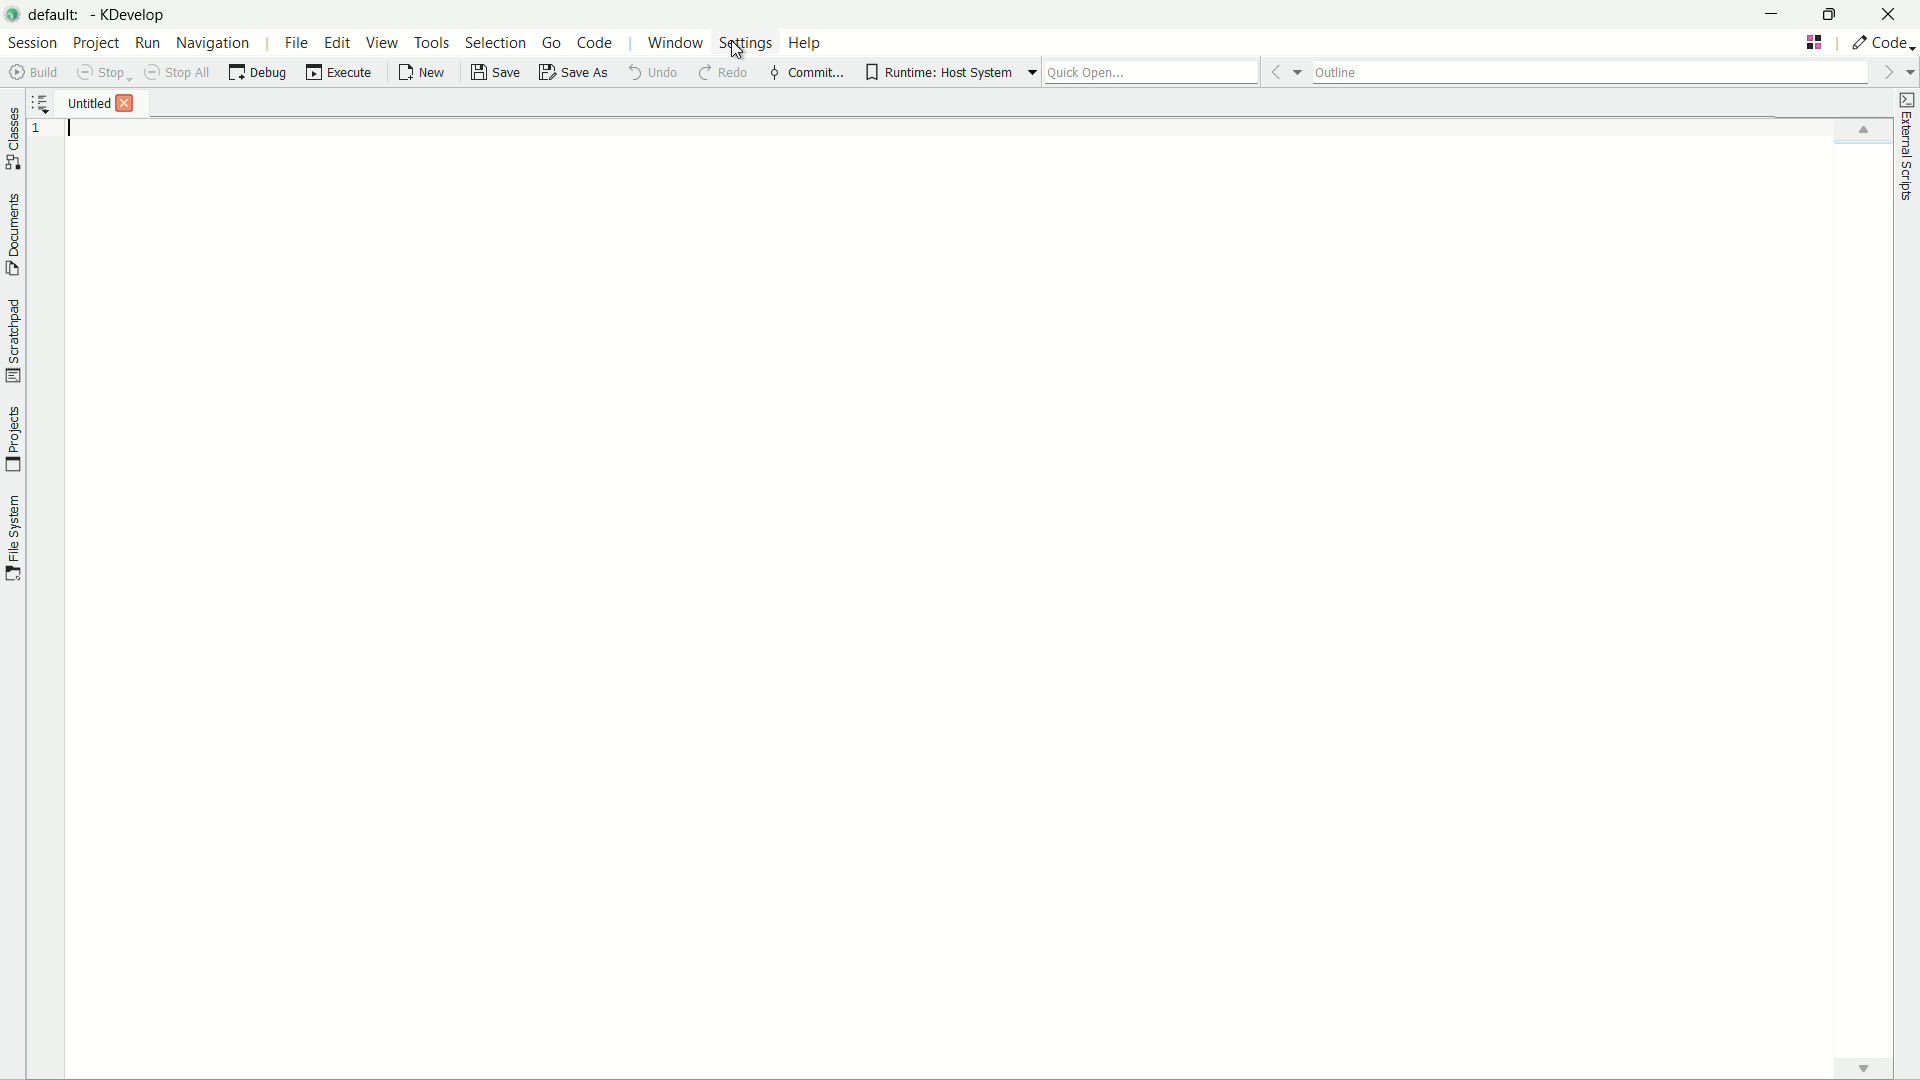 This screenshot has height=1080, width=1920. I want to click on session, so click(33, 42).